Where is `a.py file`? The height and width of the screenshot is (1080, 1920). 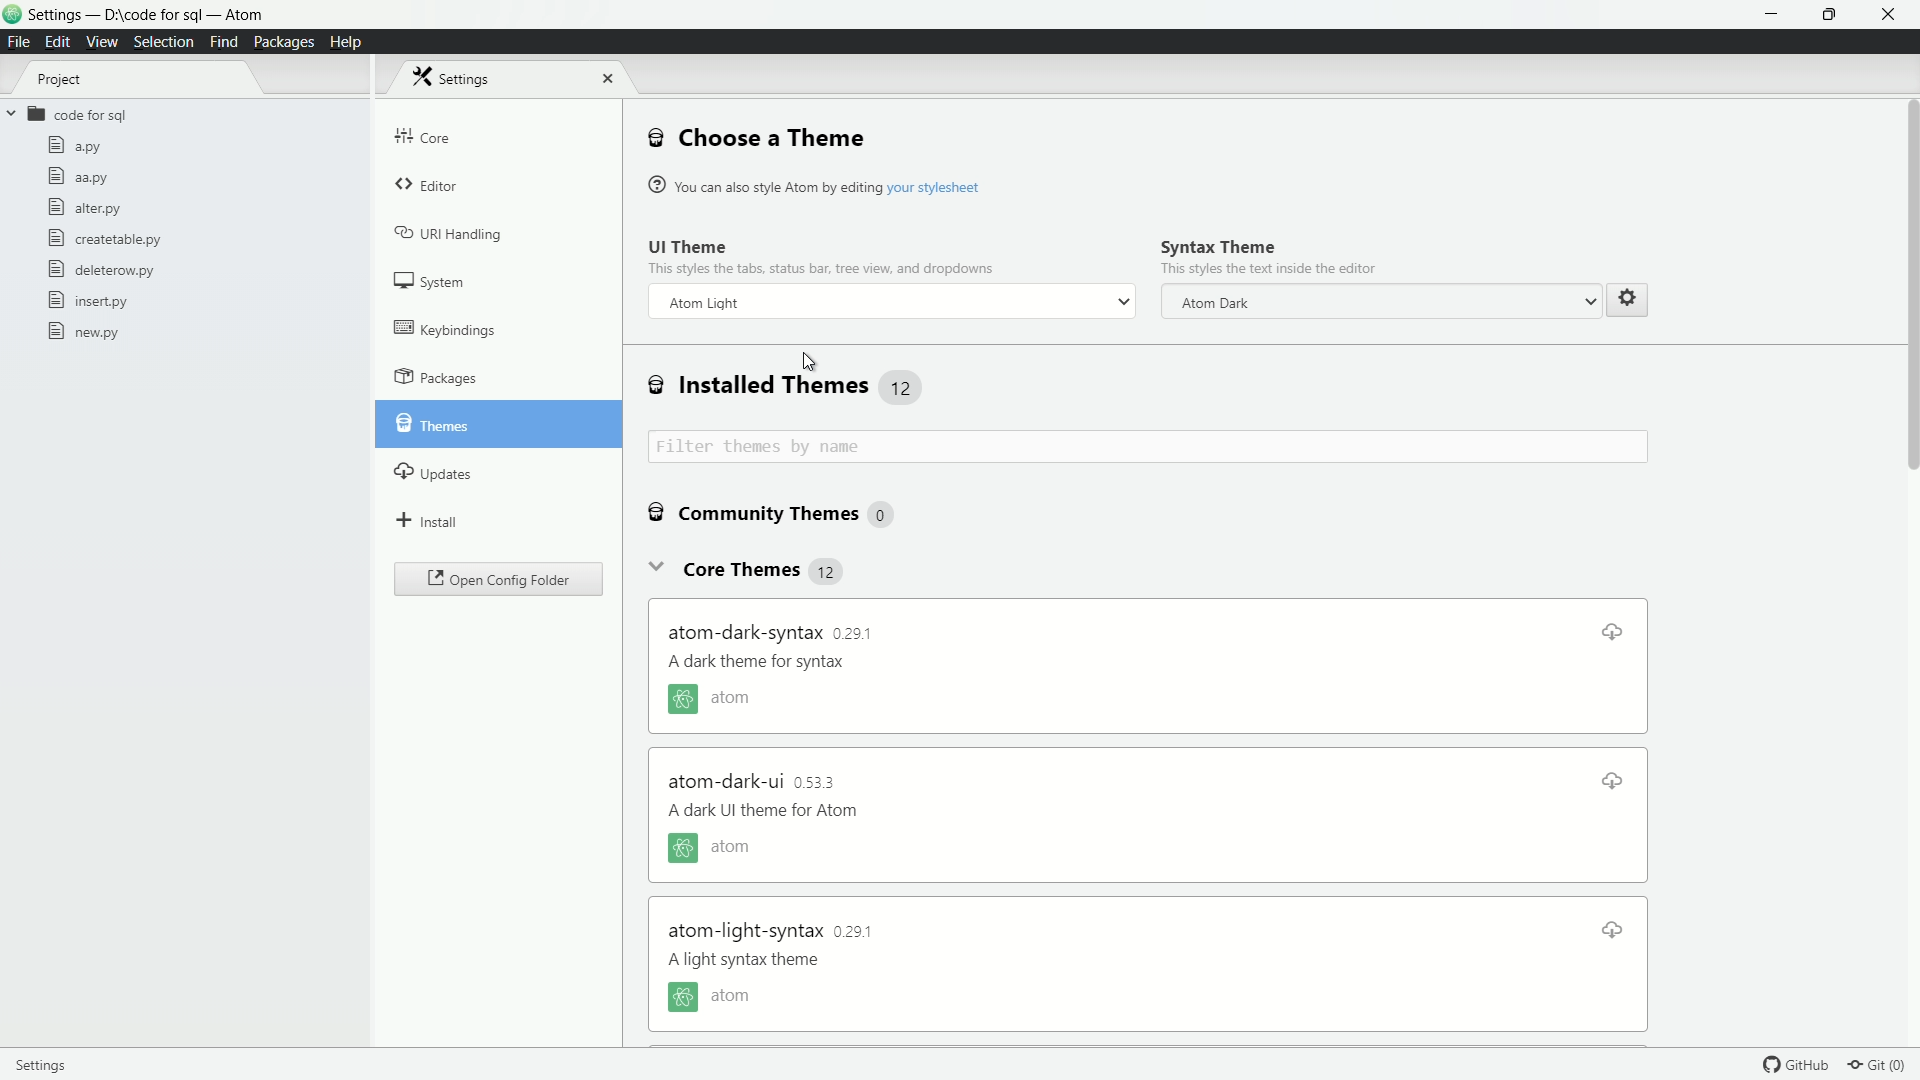
a.py file is located at coordinates (74, 147).